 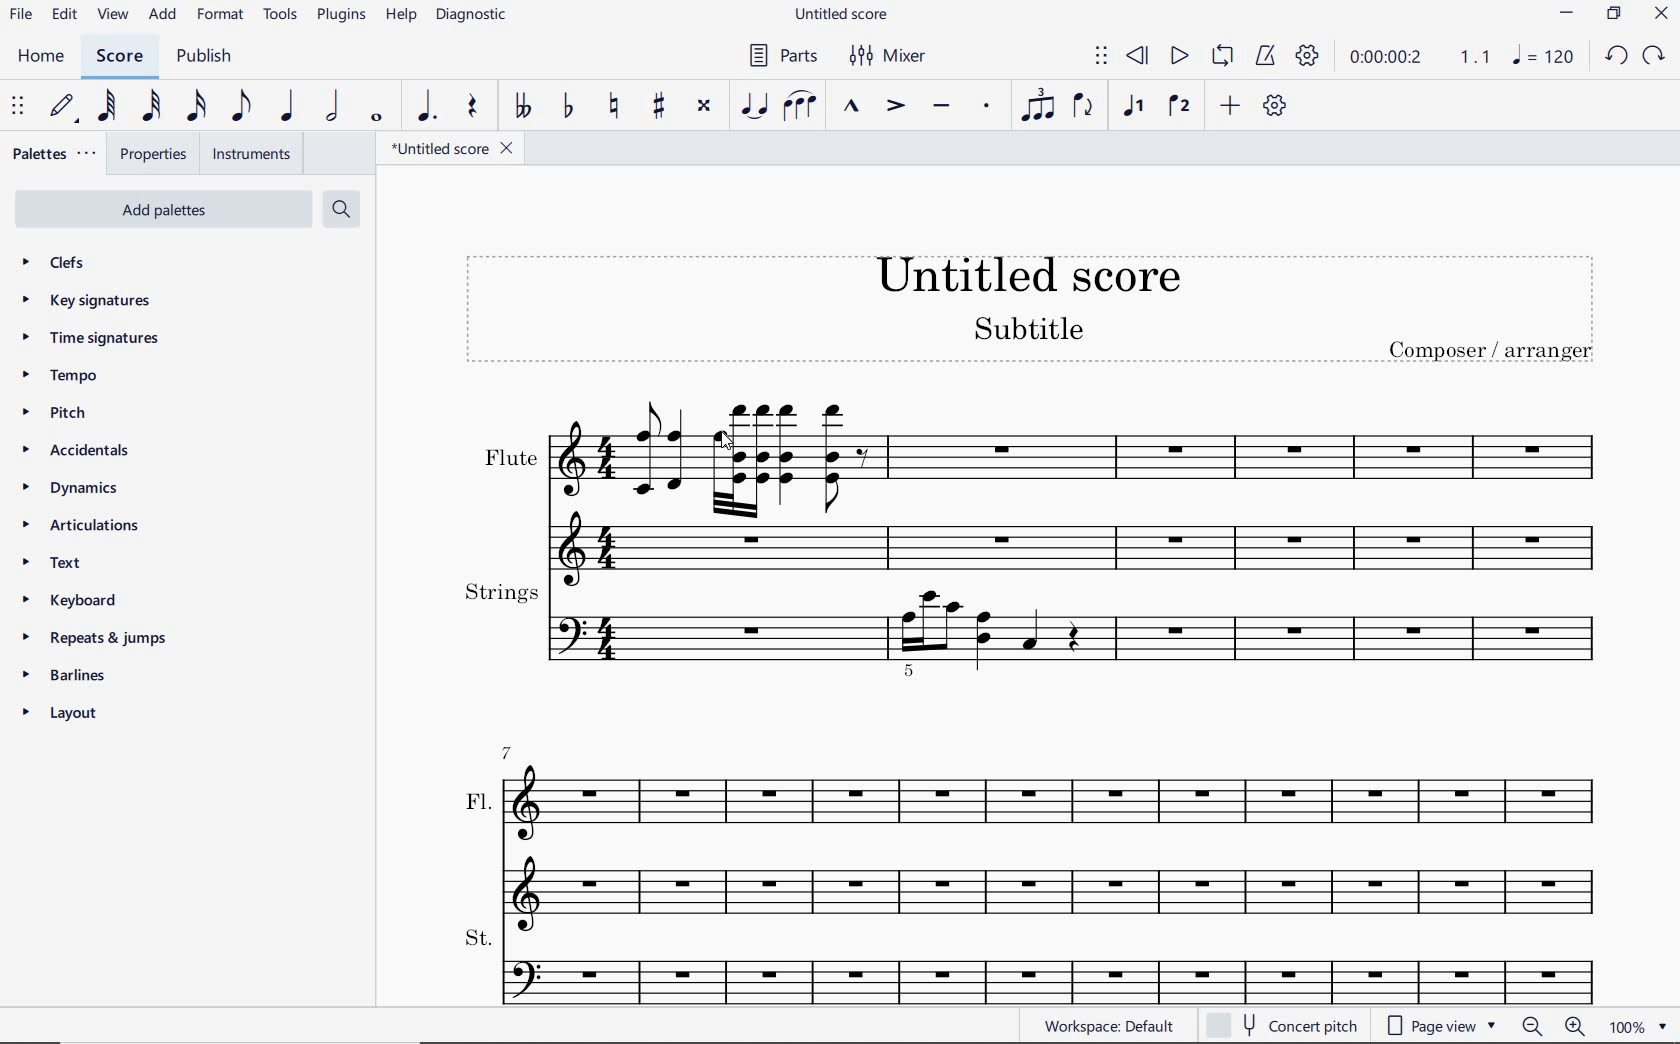 I want to click on Fl., so click(x=1046, y=828).